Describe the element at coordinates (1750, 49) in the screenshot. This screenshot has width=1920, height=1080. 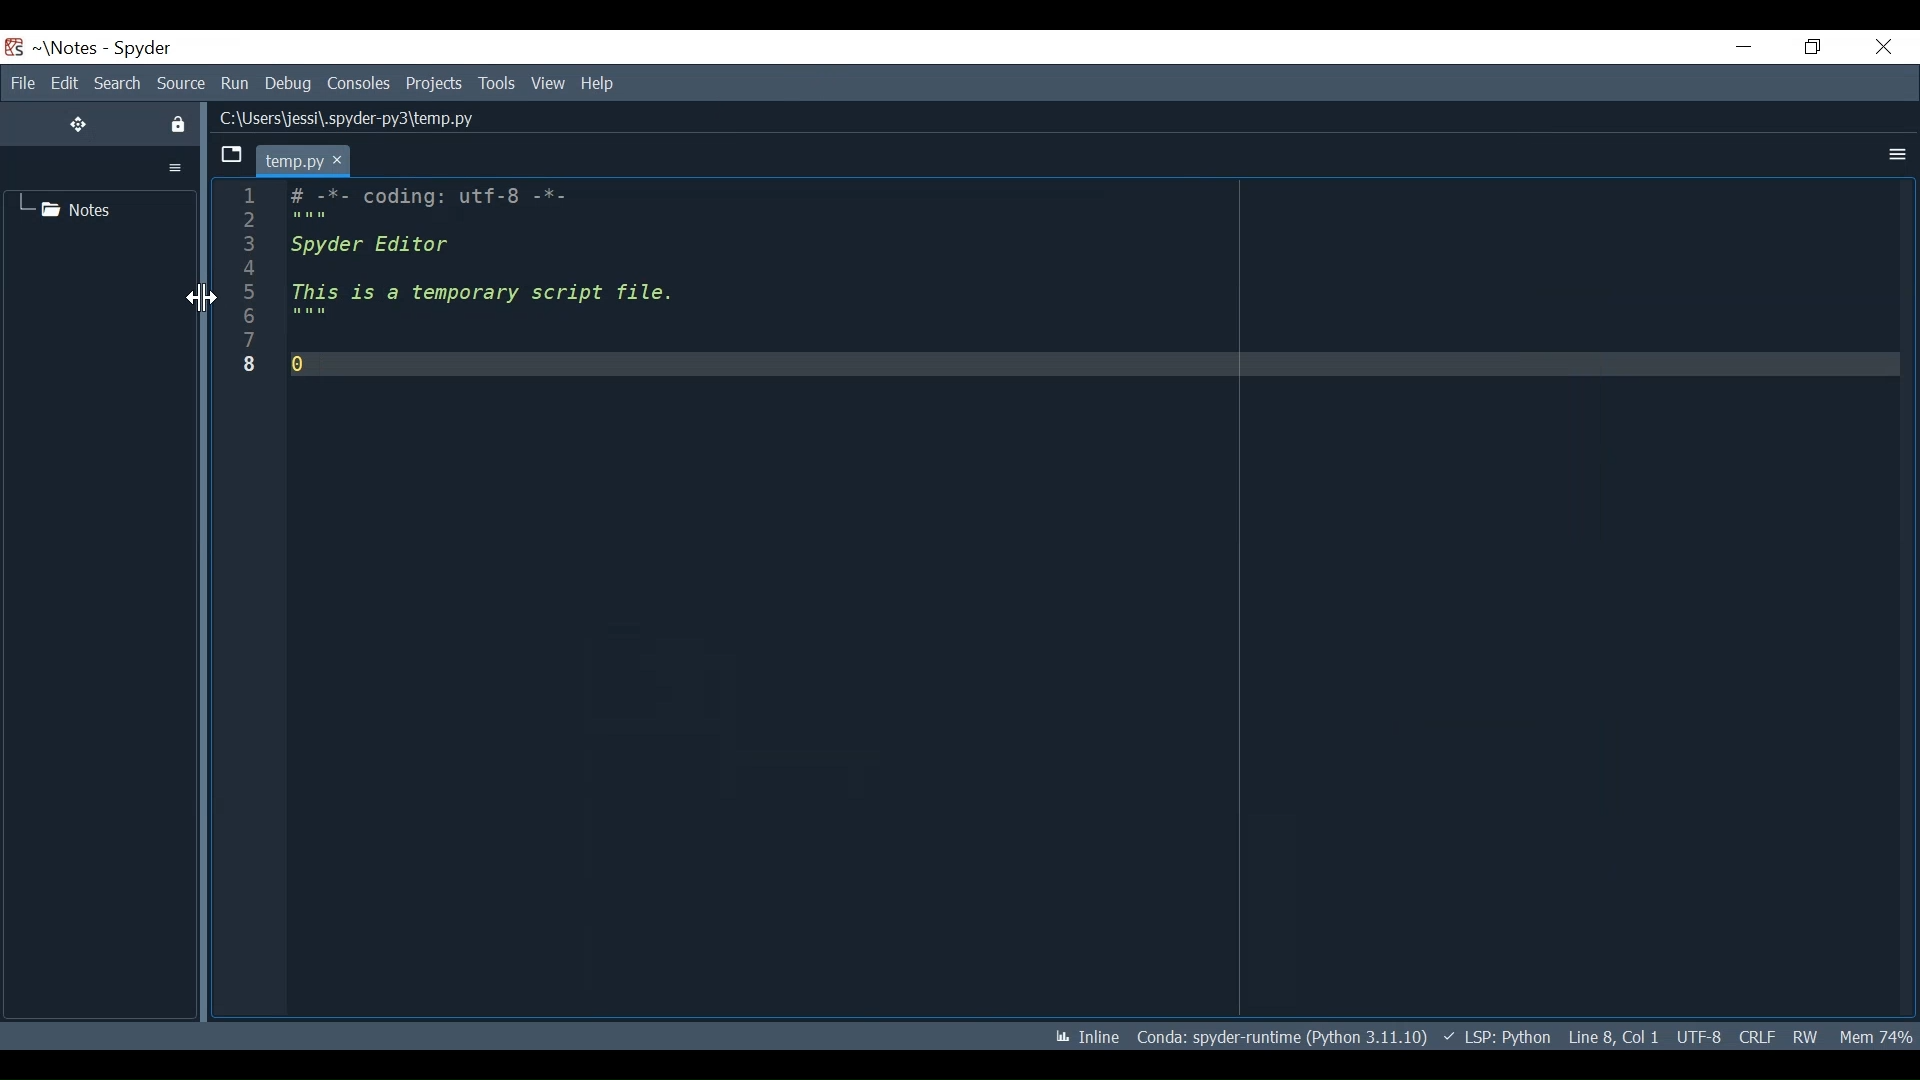
I see `Minimize` at that location.